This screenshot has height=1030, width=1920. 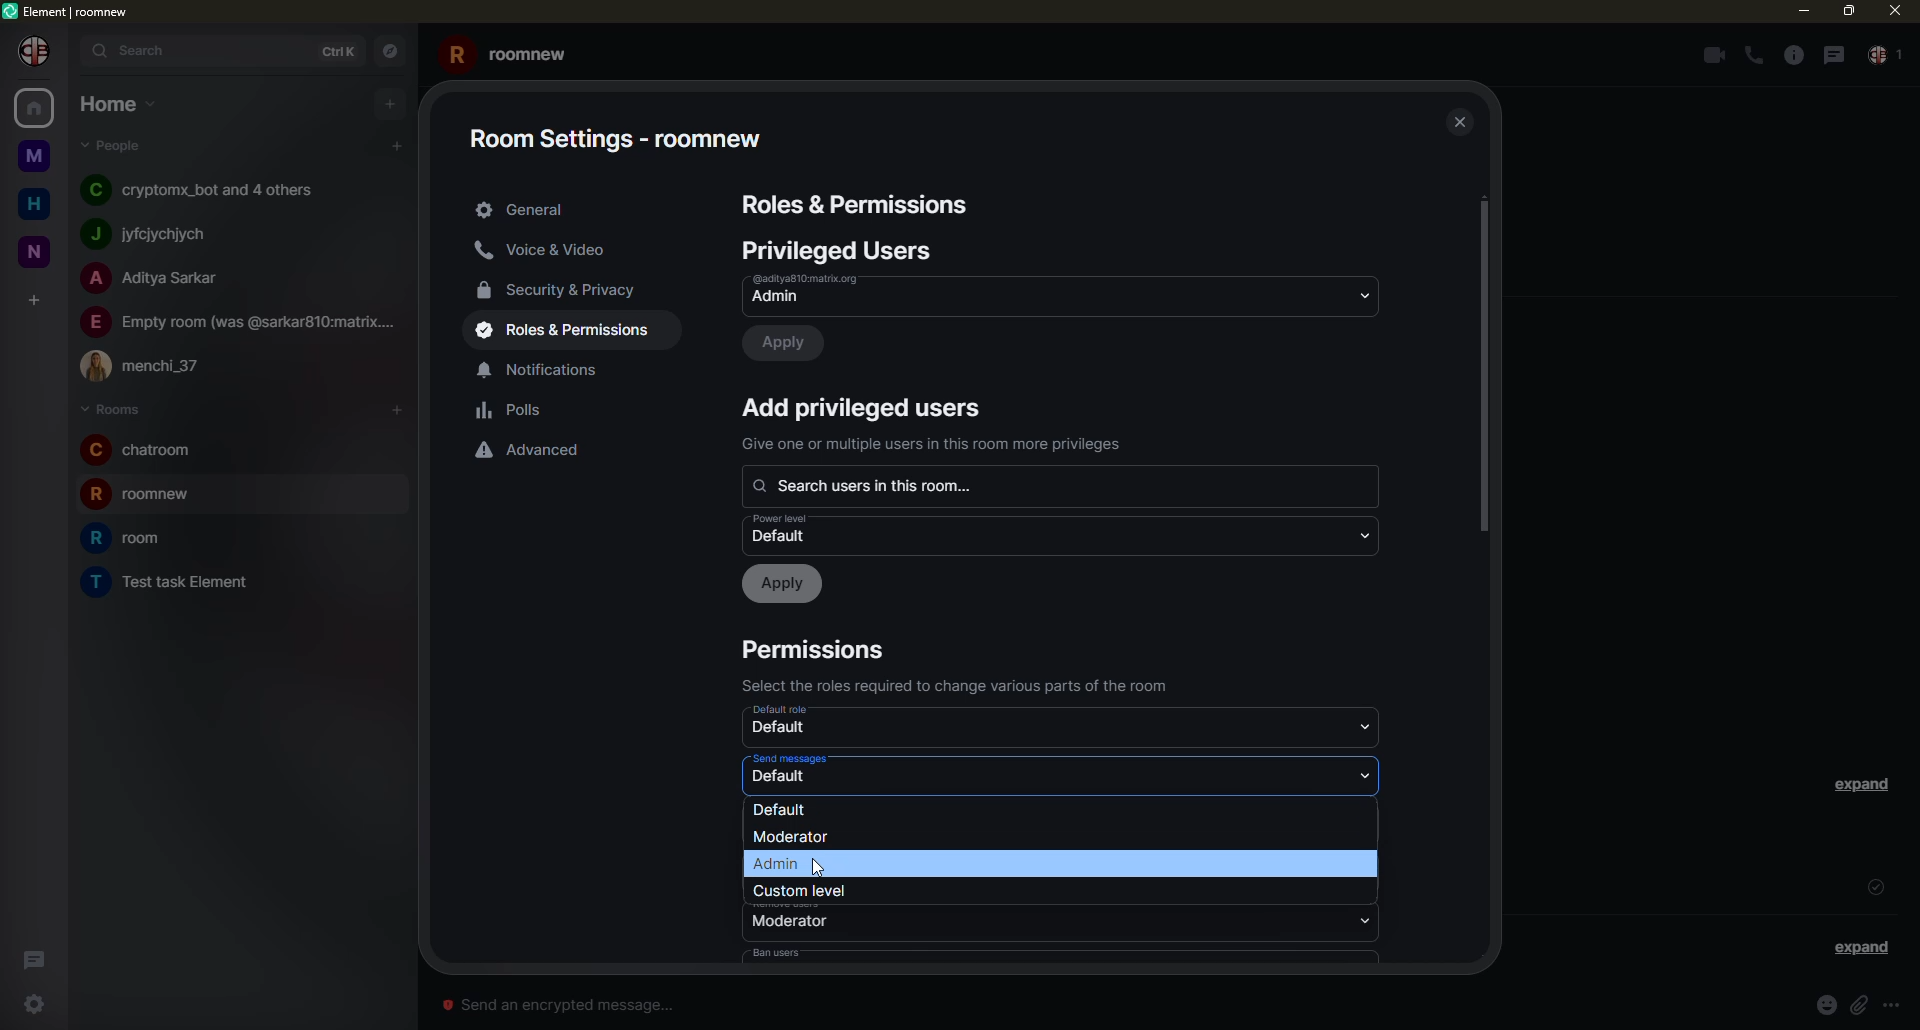 What do you see at coordinates (33, 152) in the screenshot?
I see `space` at bounding box center [33, 152].